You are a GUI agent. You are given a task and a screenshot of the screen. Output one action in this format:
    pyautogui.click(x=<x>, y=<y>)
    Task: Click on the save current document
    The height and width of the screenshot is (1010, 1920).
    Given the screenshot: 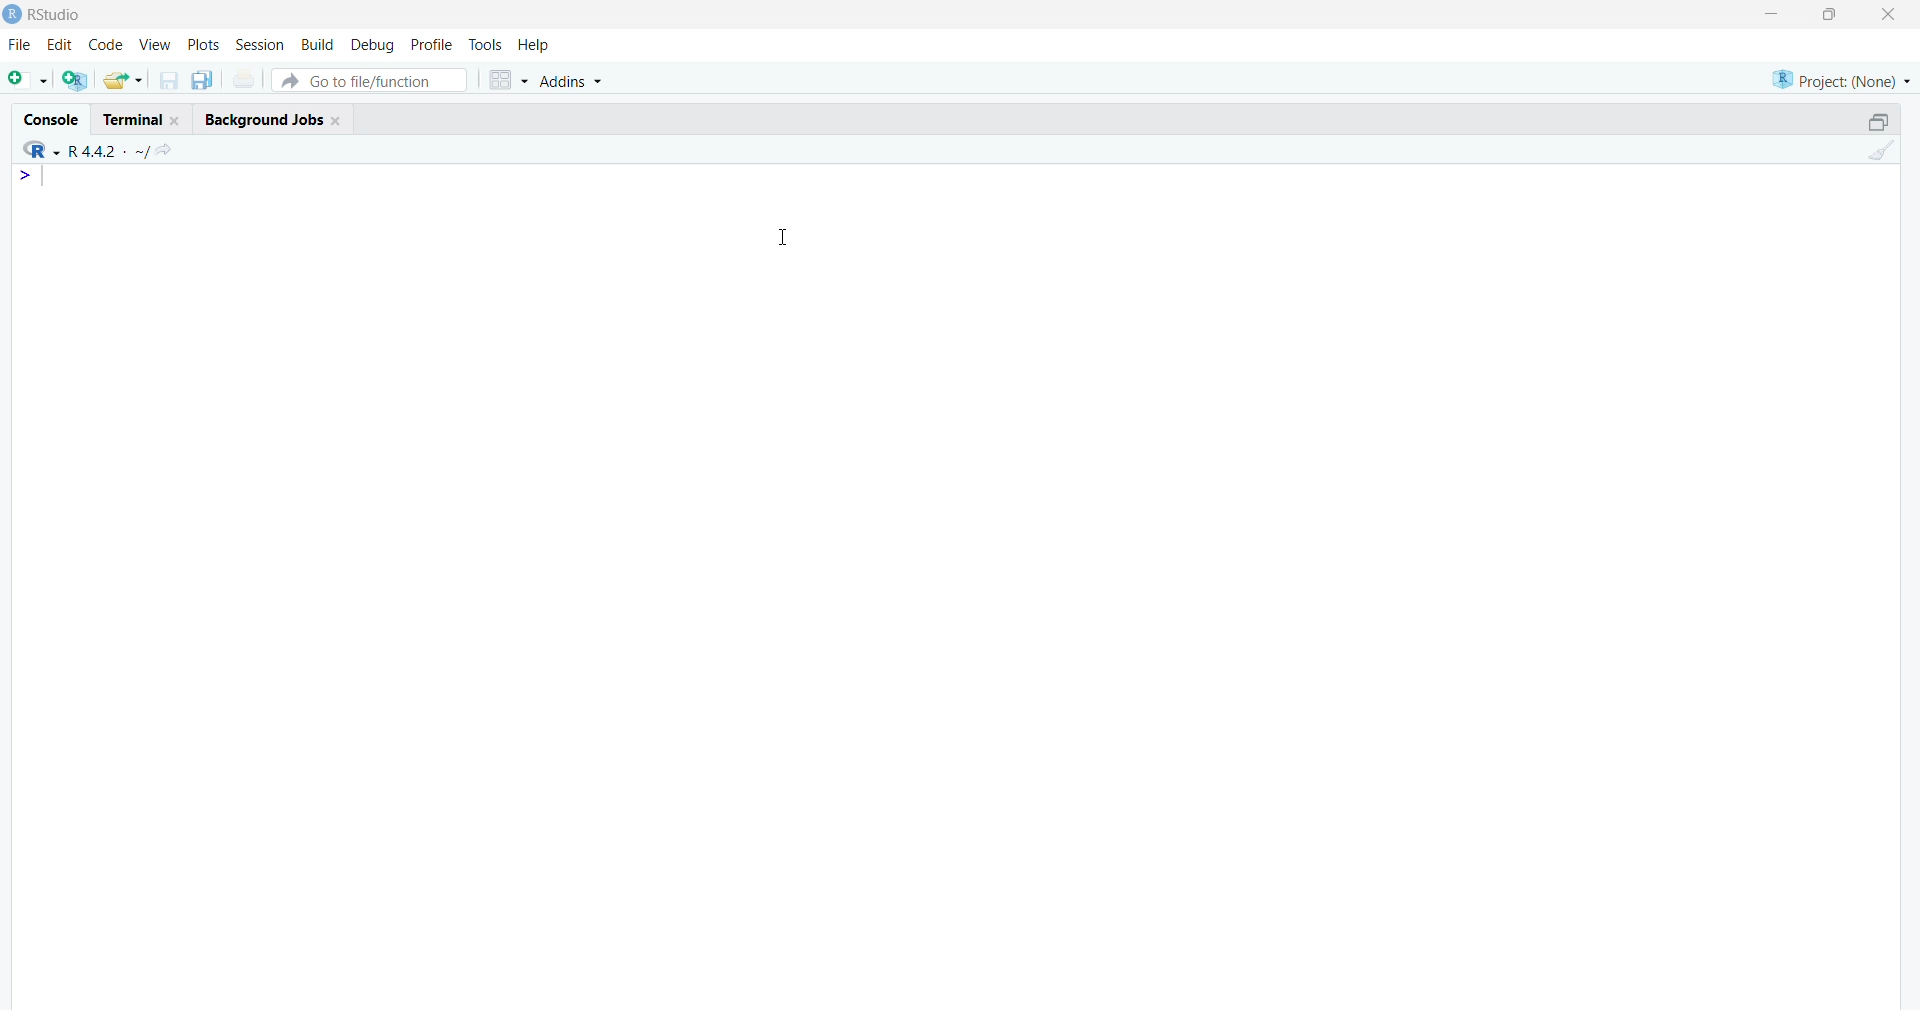 What is the action you would take?
    pyautogui.click(x=169, y=83)
    